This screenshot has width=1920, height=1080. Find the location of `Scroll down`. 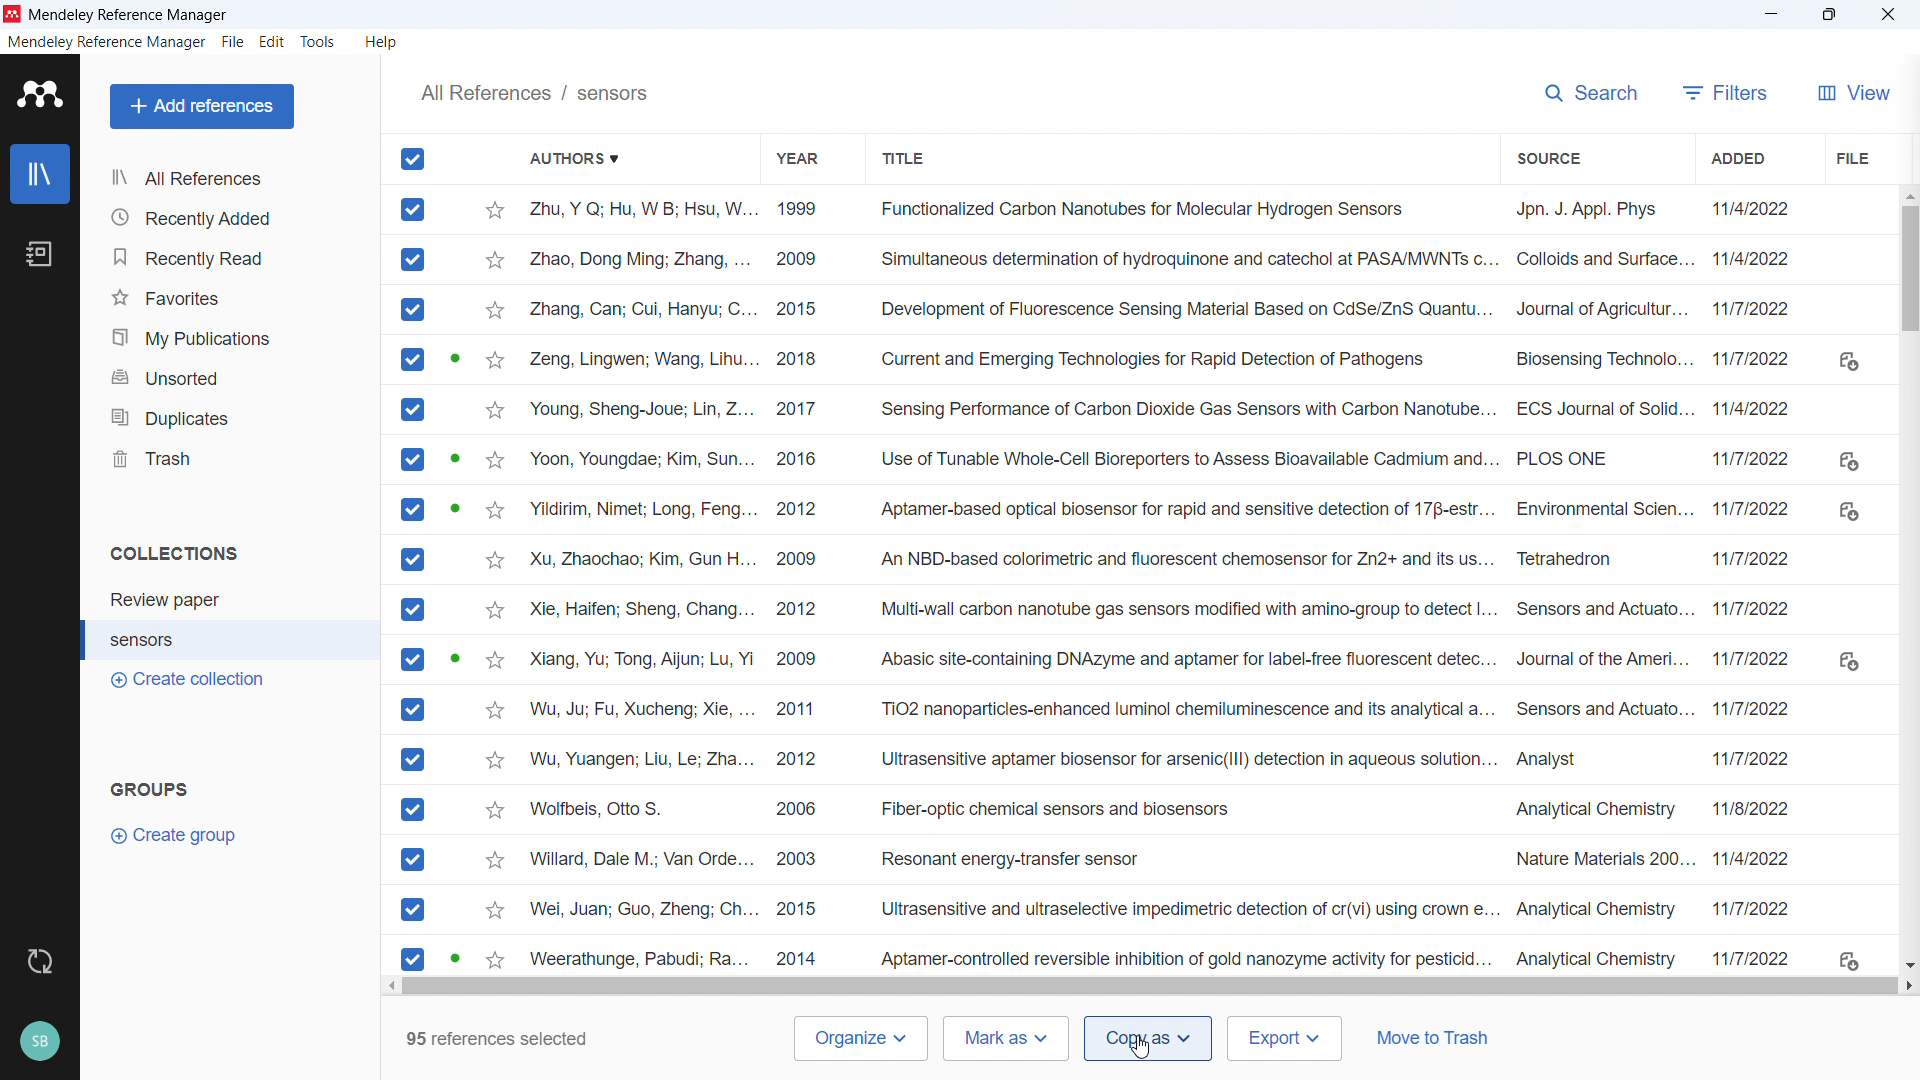

Scroll down is located at coordinates (1907, 965).